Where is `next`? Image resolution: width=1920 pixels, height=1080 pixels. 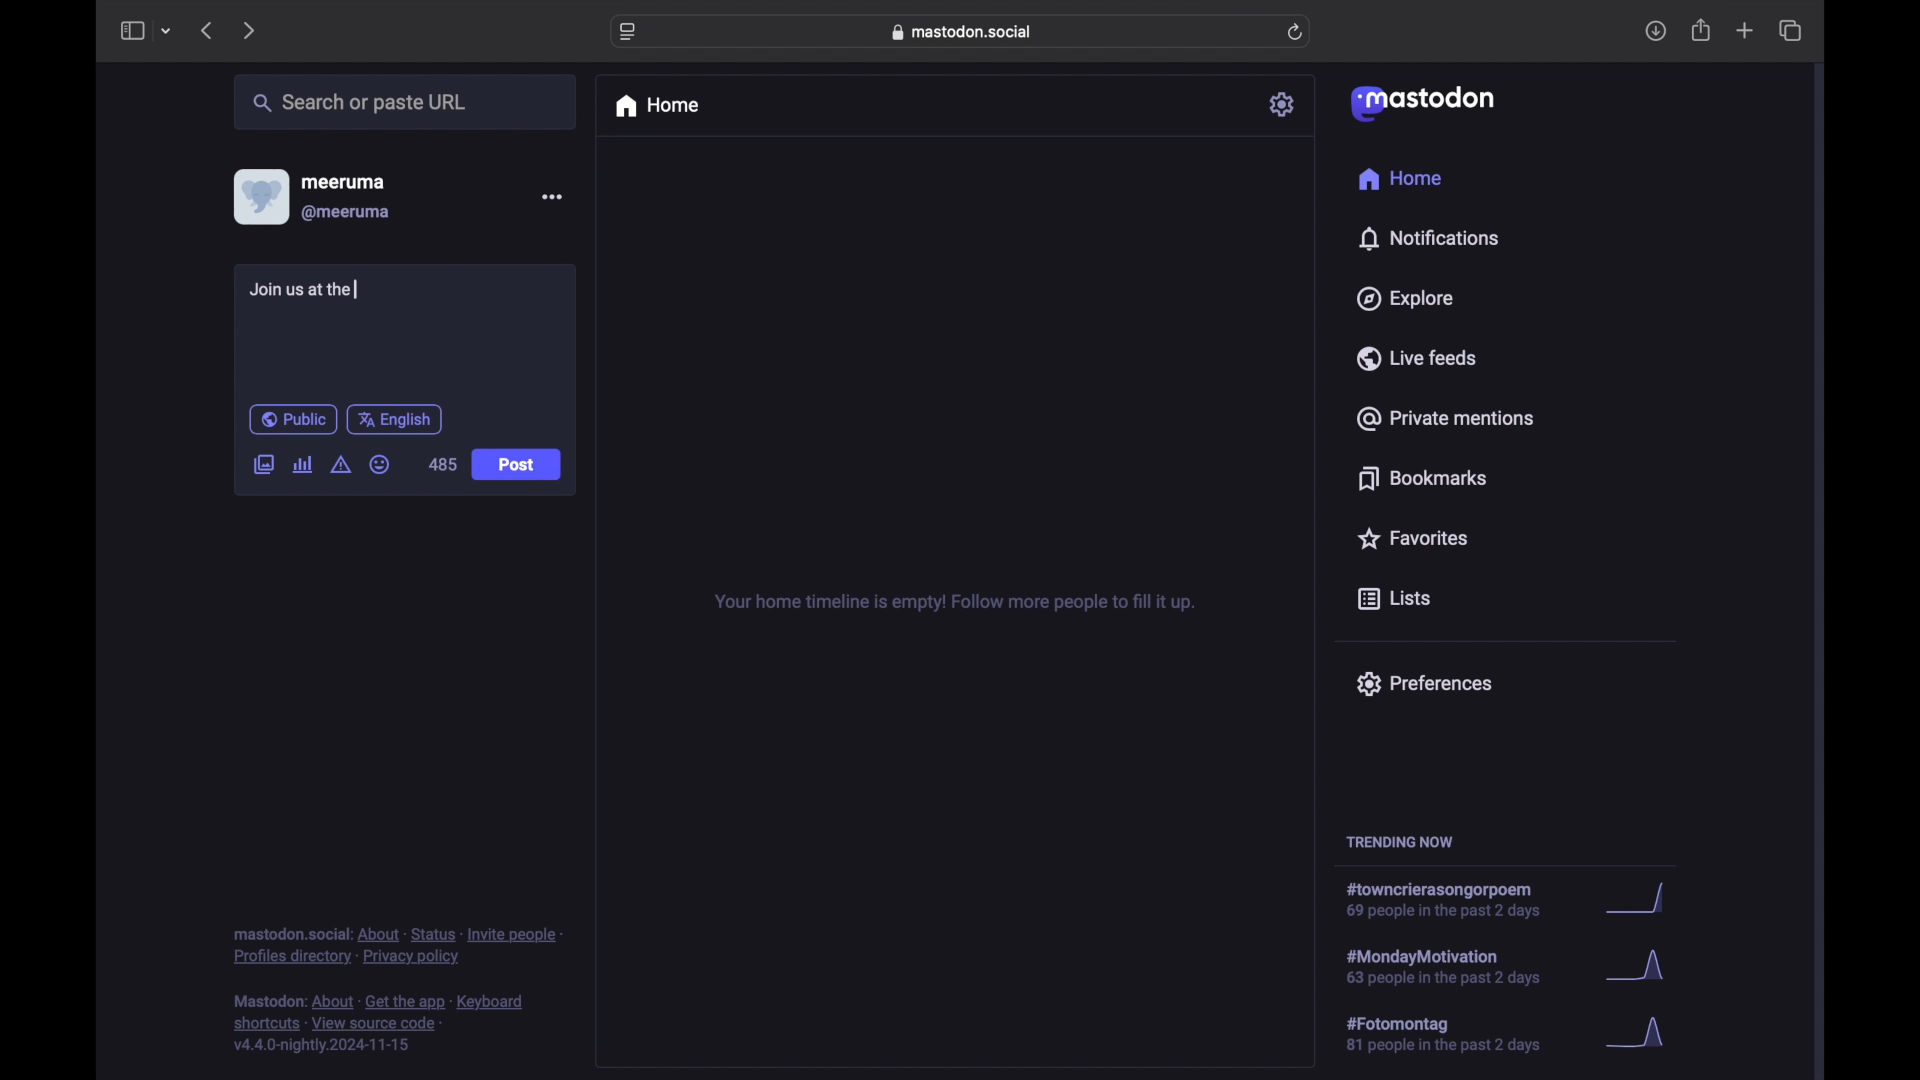 next is located at coordinates (251, 30).